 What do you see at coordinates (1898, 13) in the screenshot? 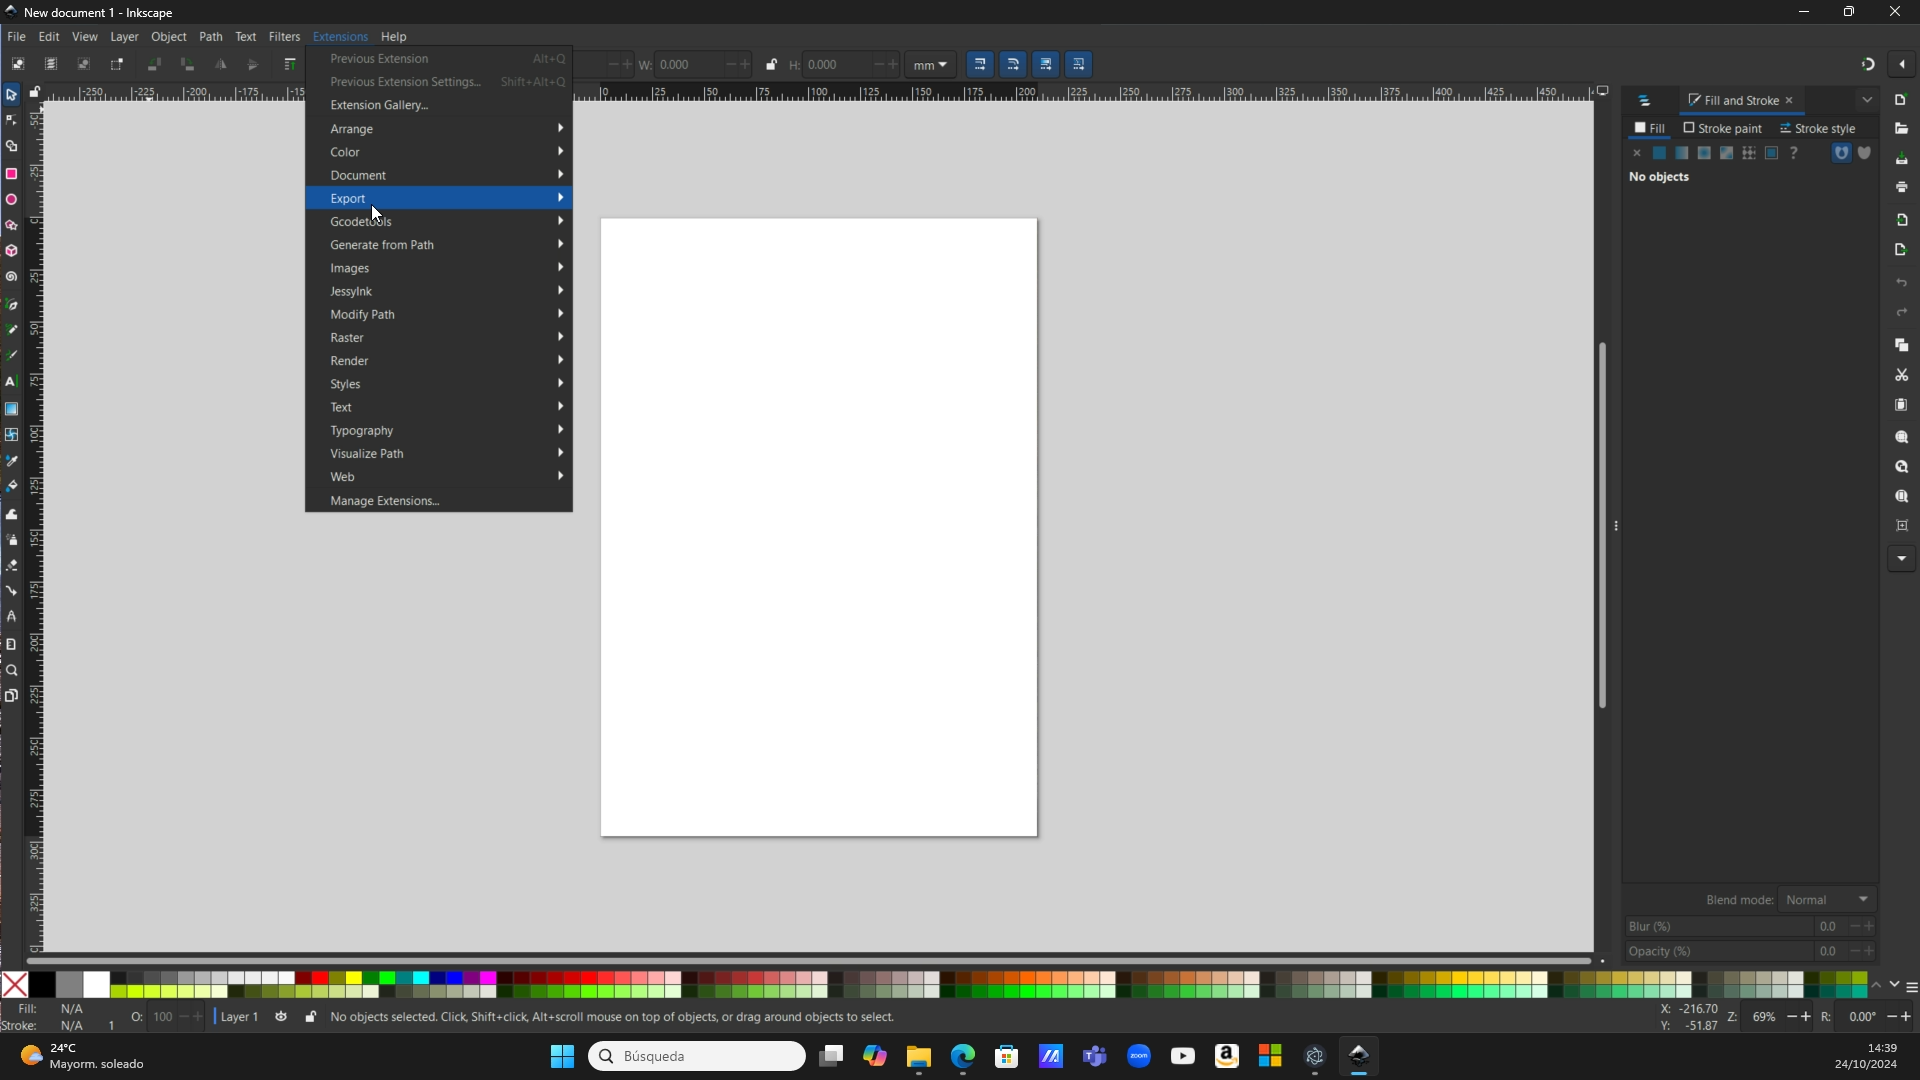
I see `Close` at bounding box center [1898, 13].